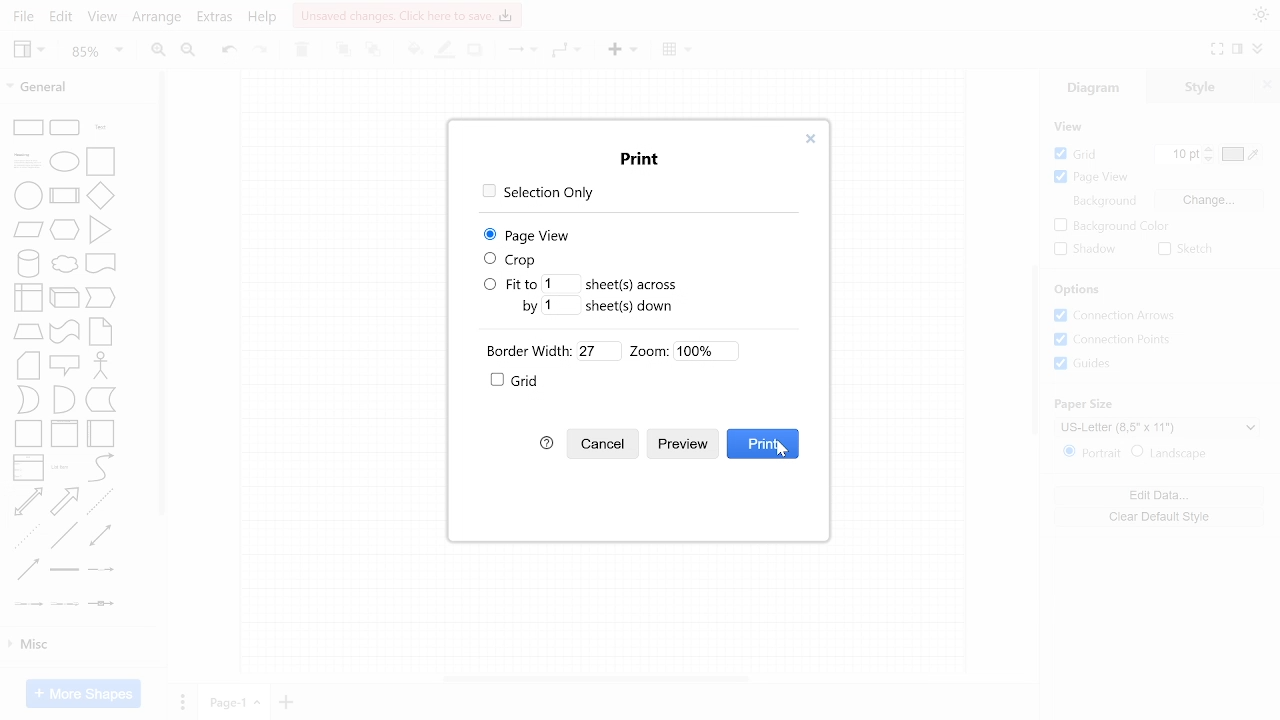 The width and height of the screenshot is (1280, 720). What do you see at coordinates (64, 535) in the screenshot?
I see `Line` at bounding box center [64, 535].